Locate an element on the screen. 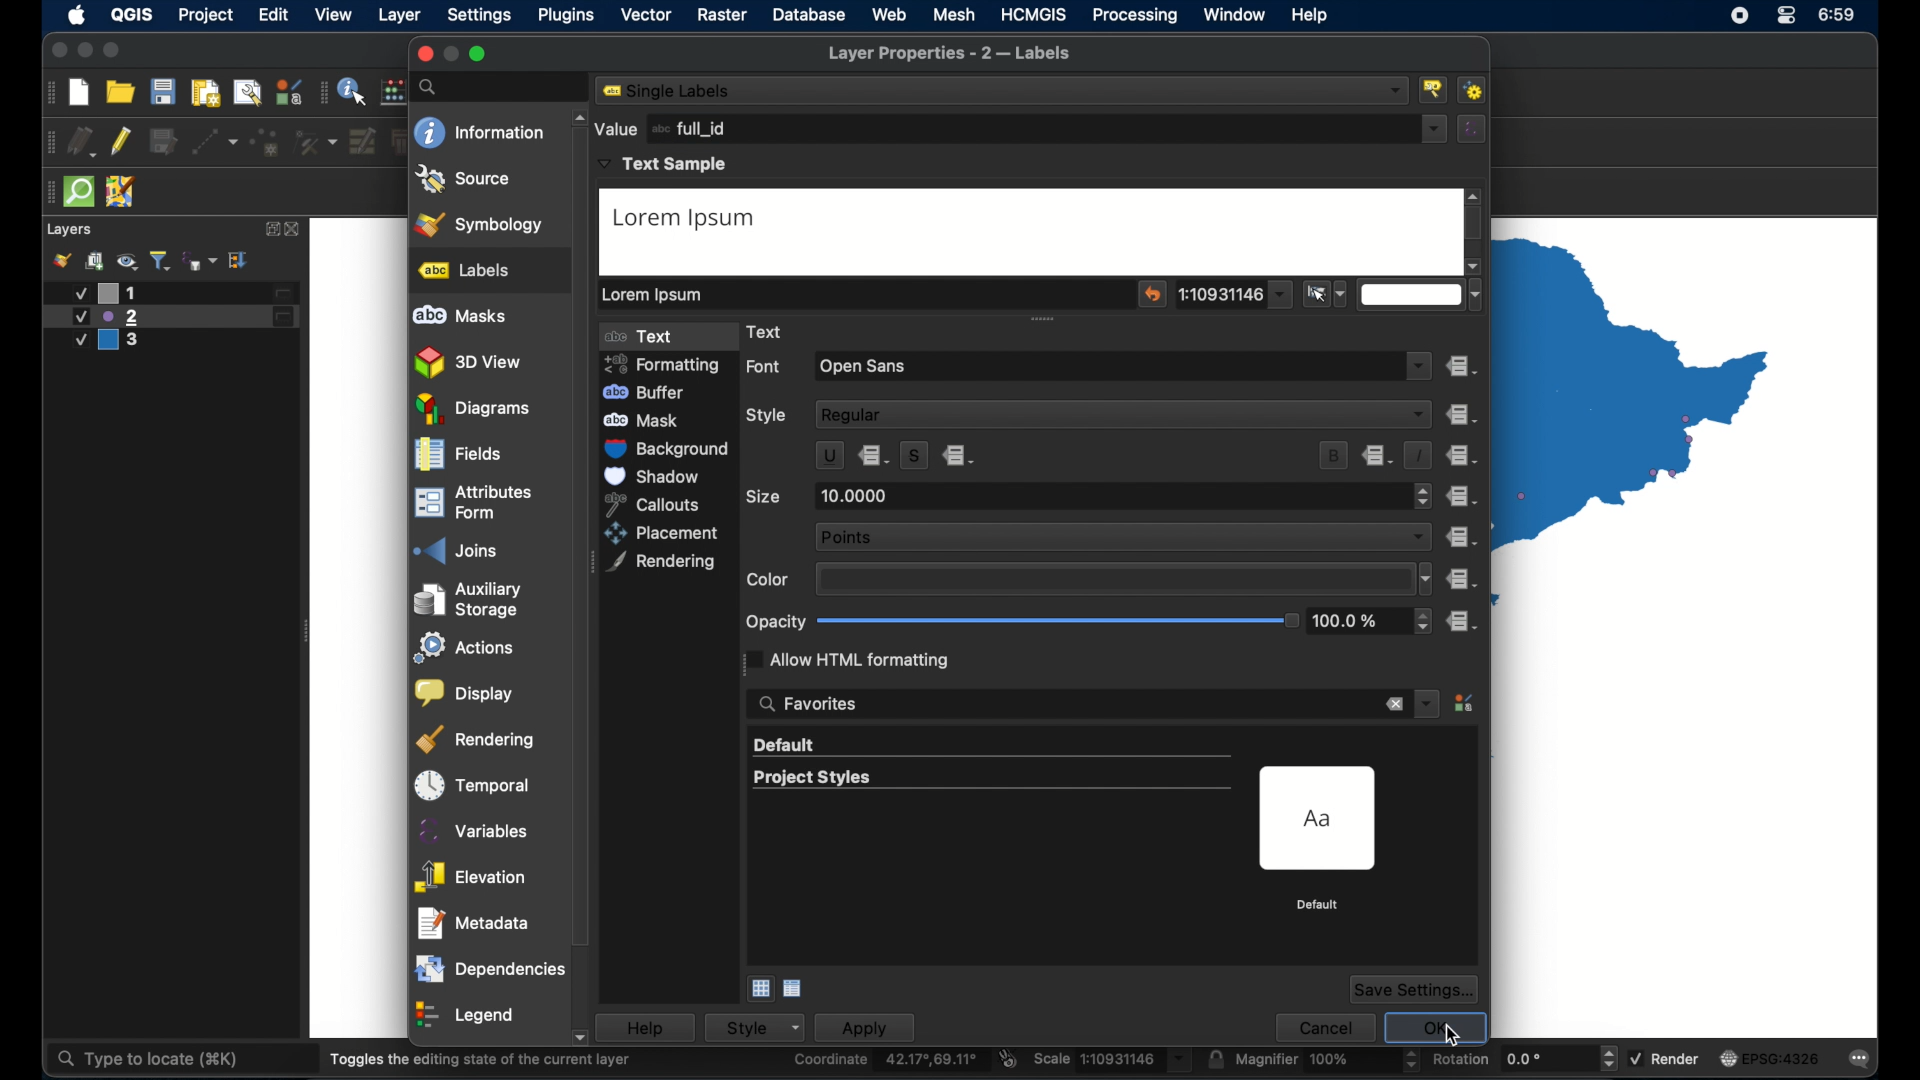  control center is located at coordinates (1788, 15).